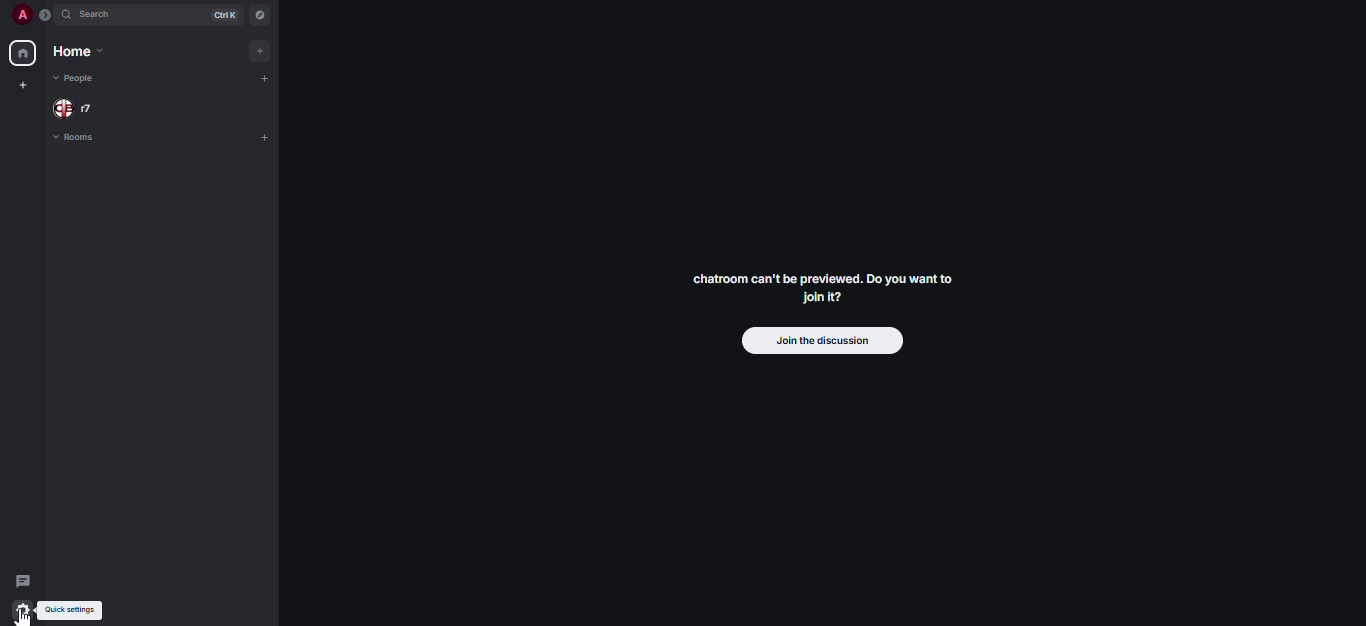 This screenshot has width=1366, height=626. I want to click on chatroom can't be previewed. Do you want to join it?, so click(823, 287).